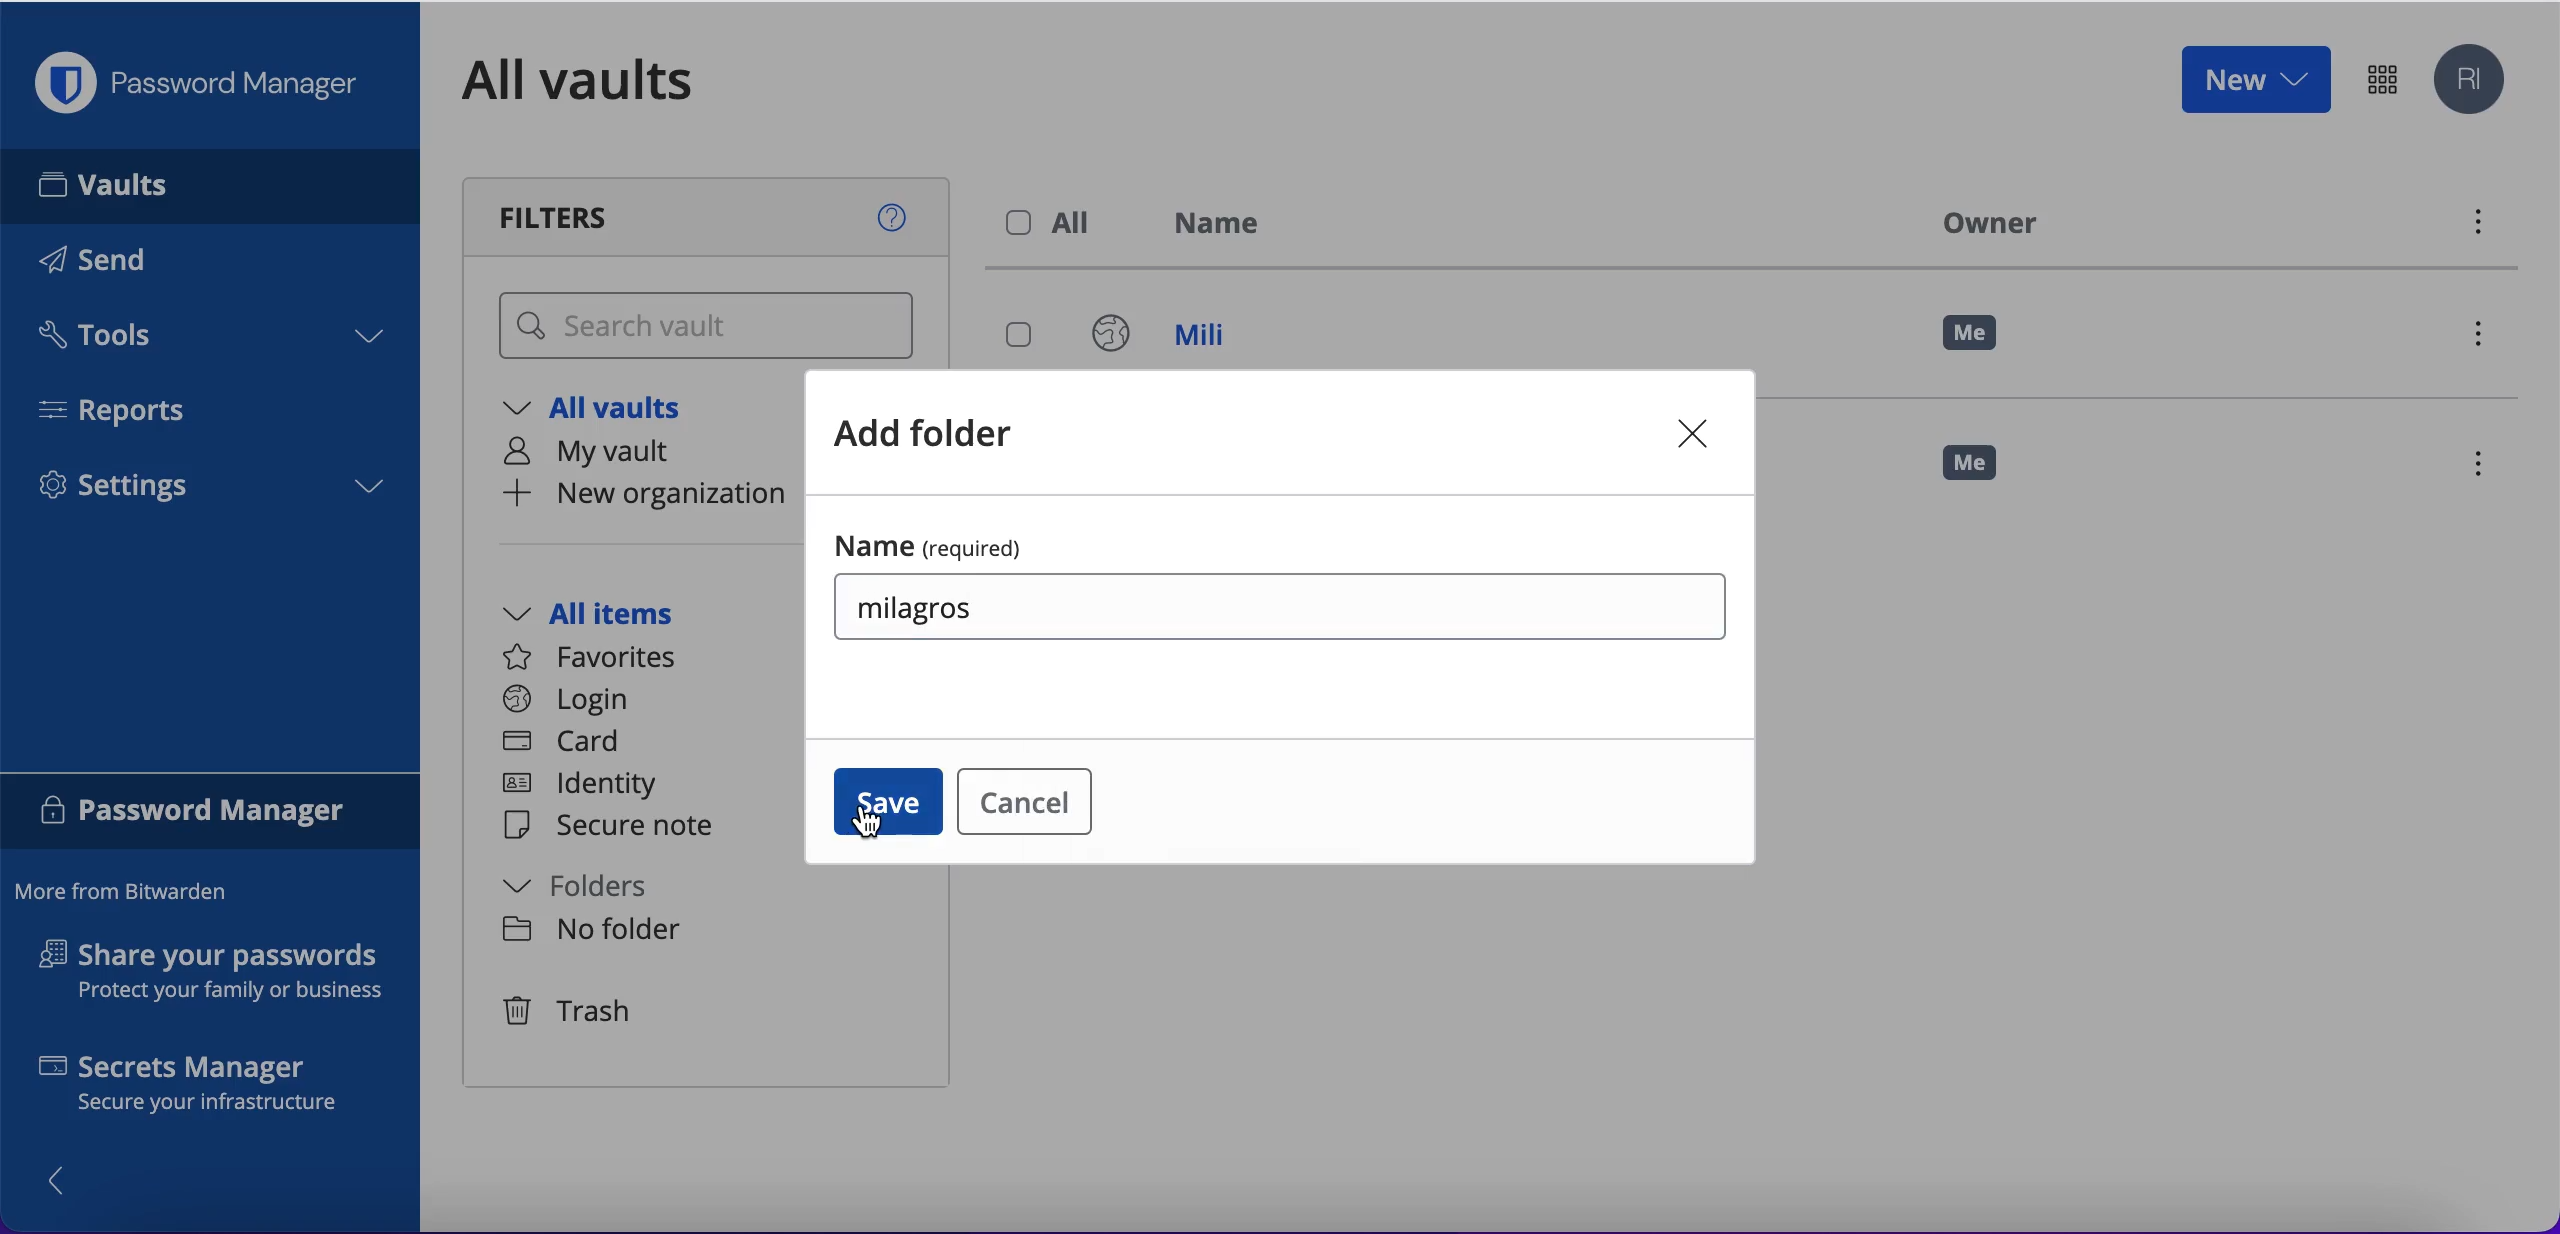  What do you see at coordinates (589, 788) in the screenshot?
I see `identity` at bounding box center [589, 788].